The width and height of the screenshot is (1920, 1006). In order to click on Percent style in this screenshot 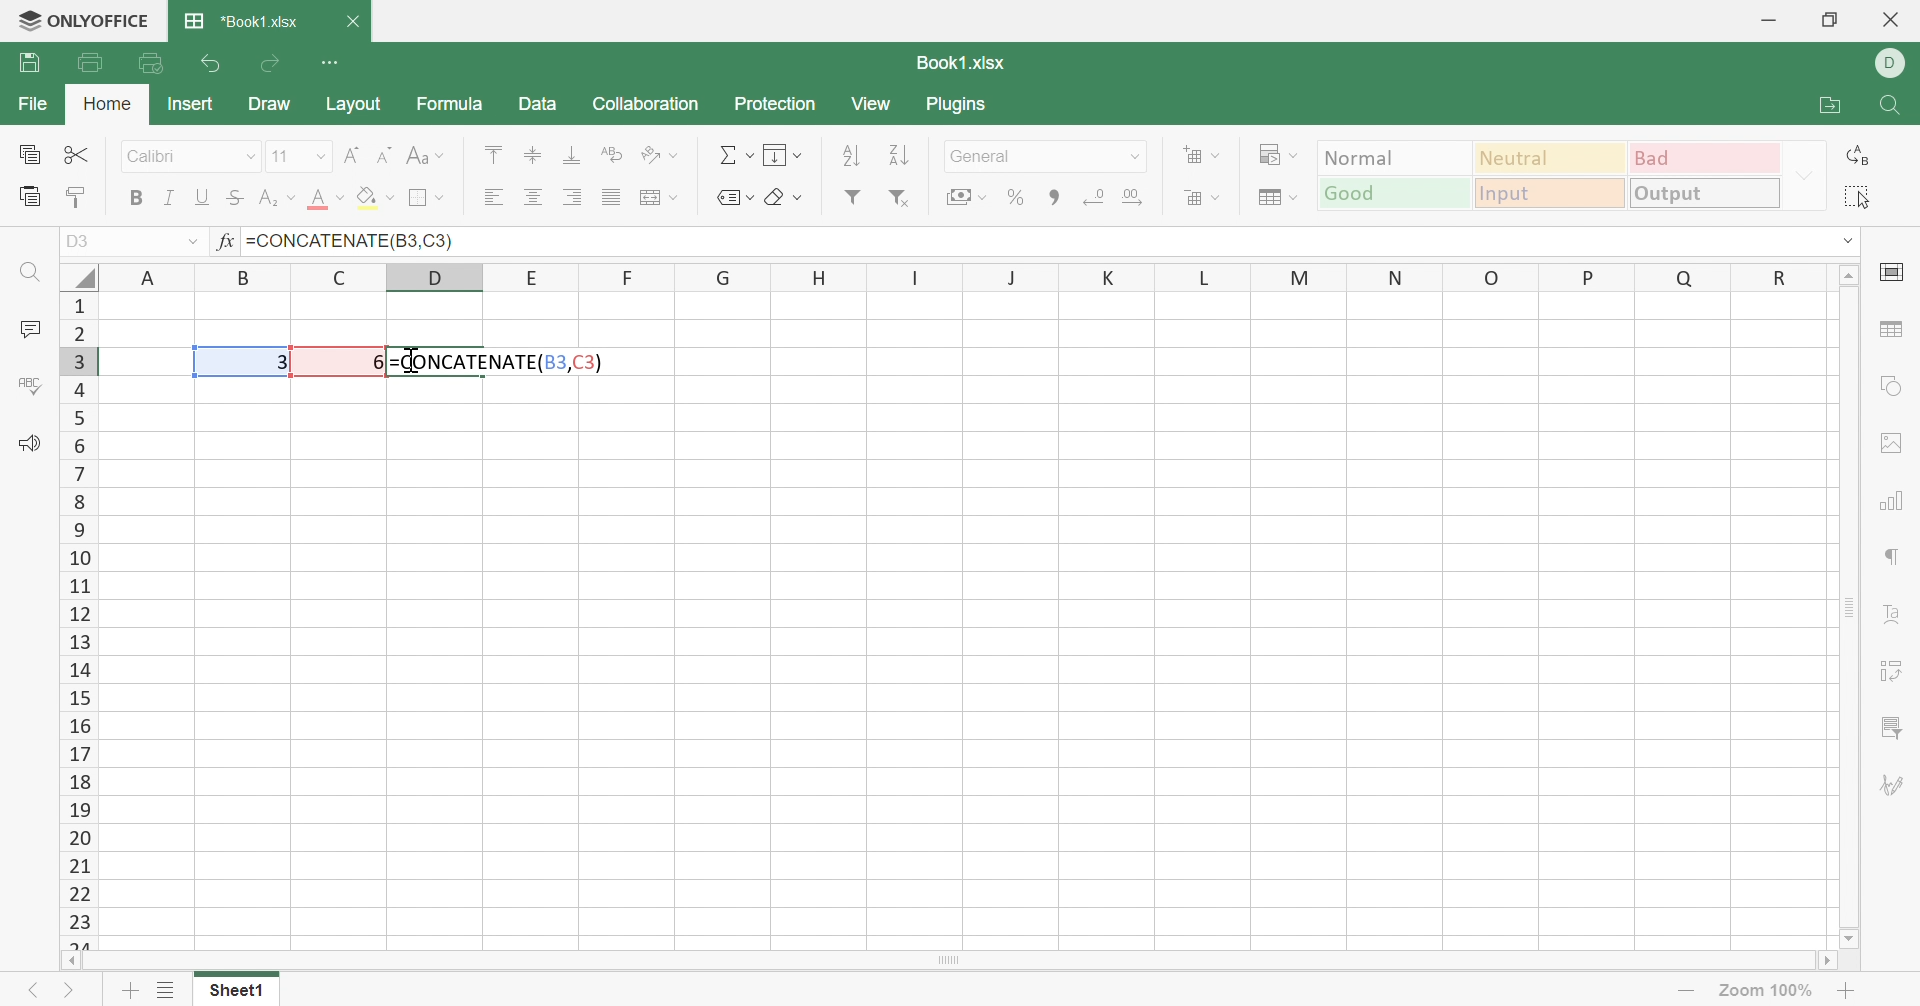, I will do `click(1017, 198)`.